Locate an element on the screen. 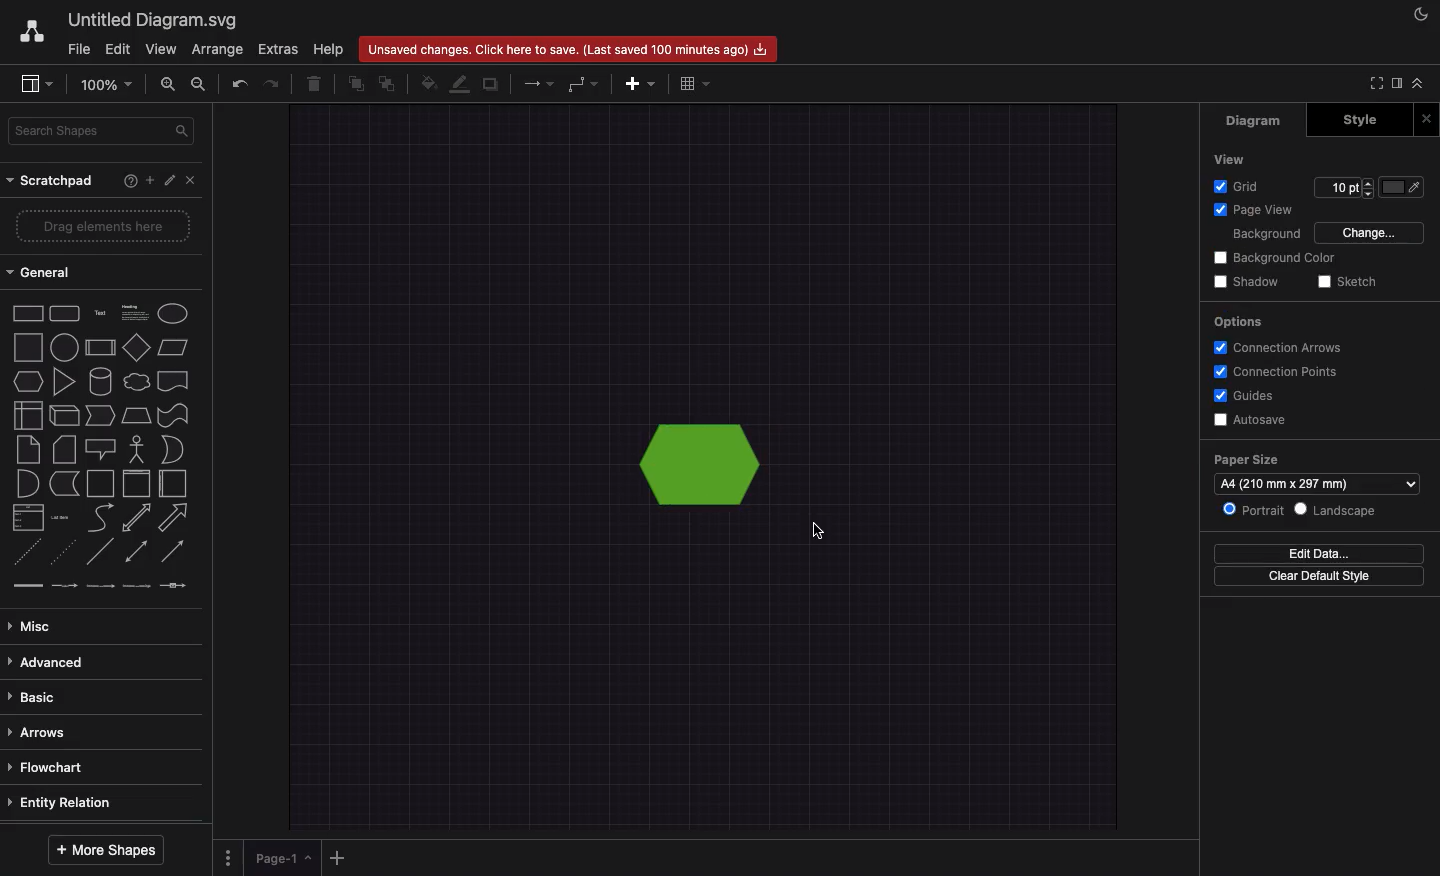  Flowchart is located at coordinates (49, 769).